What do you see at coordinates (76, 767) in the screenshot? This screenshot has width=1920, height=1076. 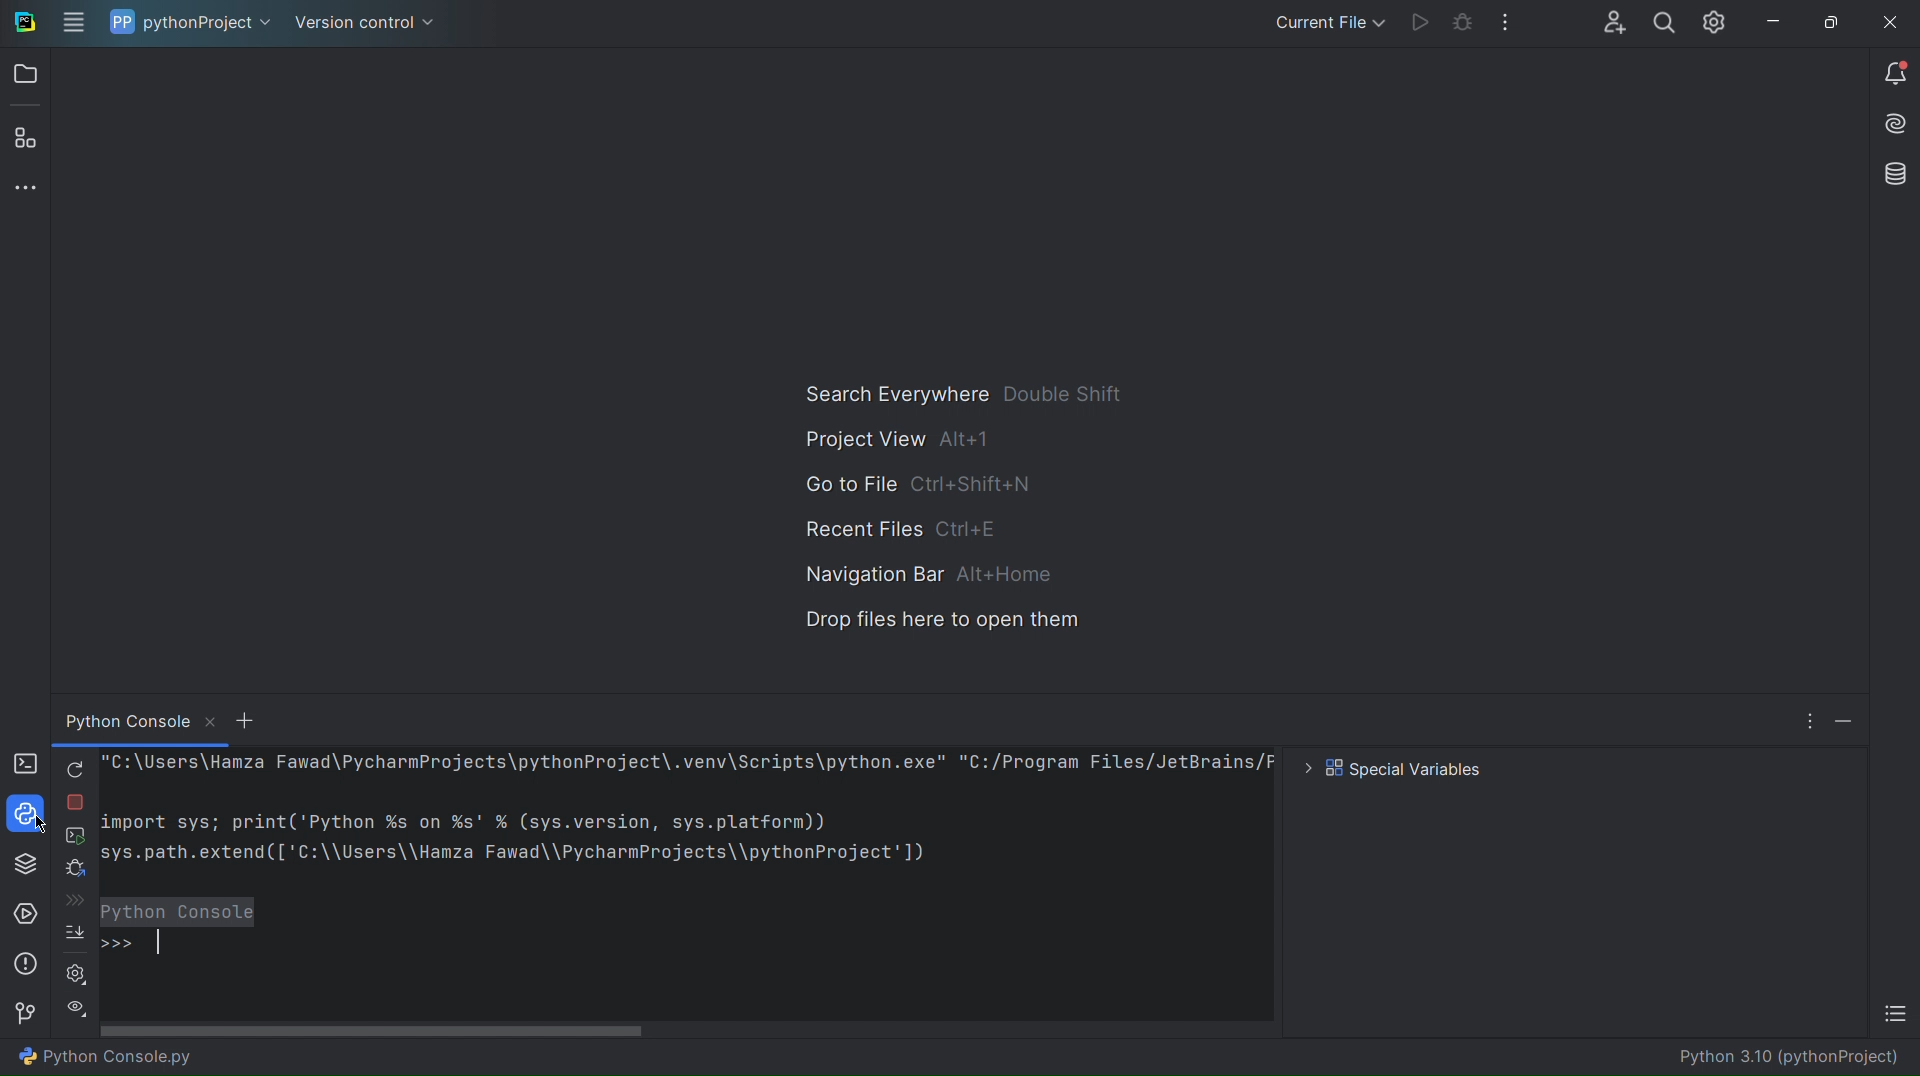 I see `Rerun` at bounding box center [76, 767].